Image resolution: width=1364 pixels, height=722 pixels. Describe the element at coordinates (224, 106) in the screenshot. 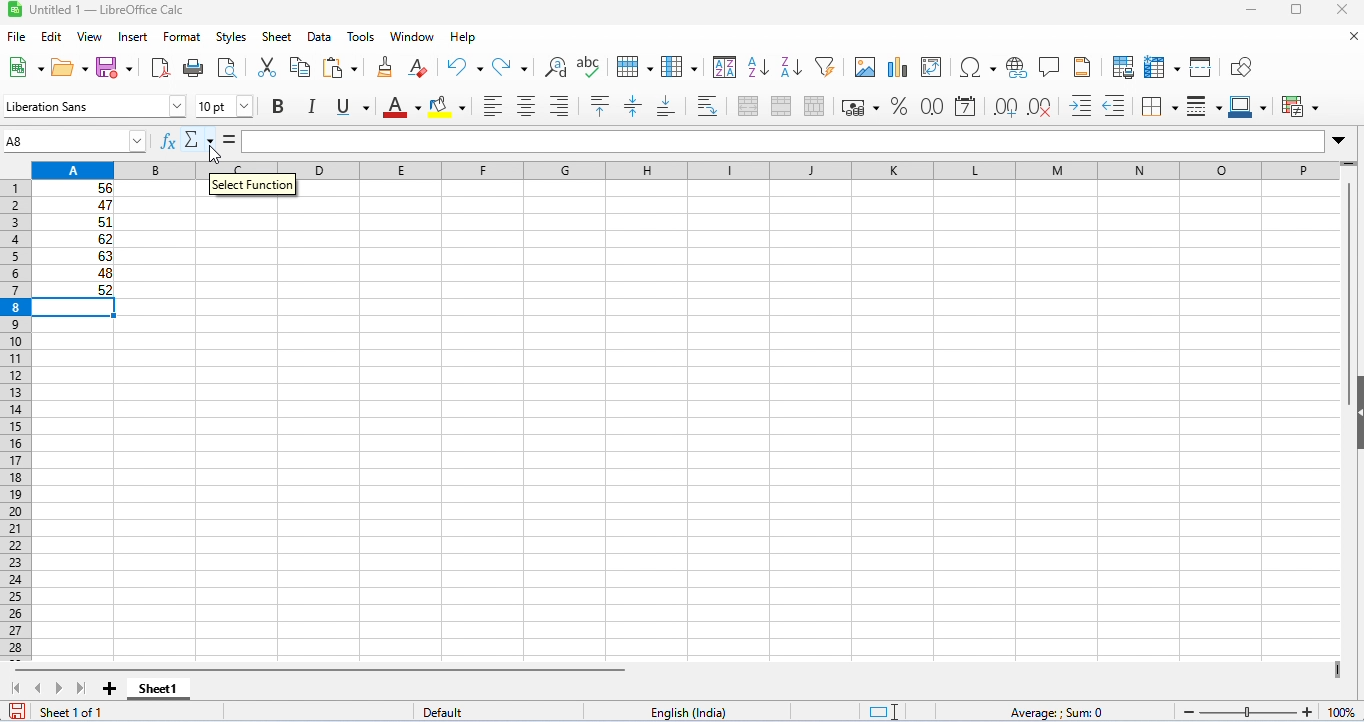

I see `font size` at that location.